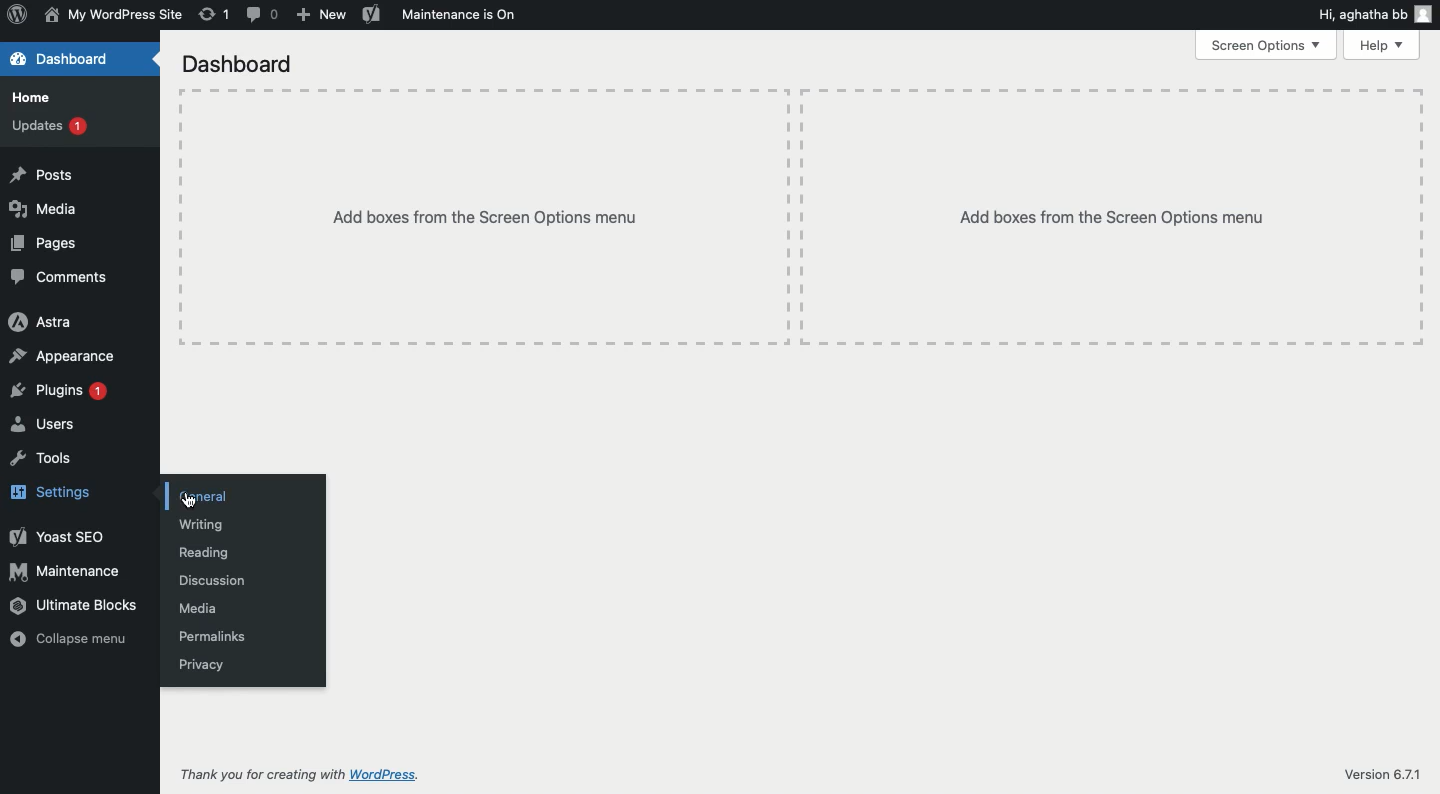 The height and width of the screenshot is (794, 1440). What do you see at coordinates (241, 66) in the screenshot?
I see `Dashboard` at bounding box center [241, 66].